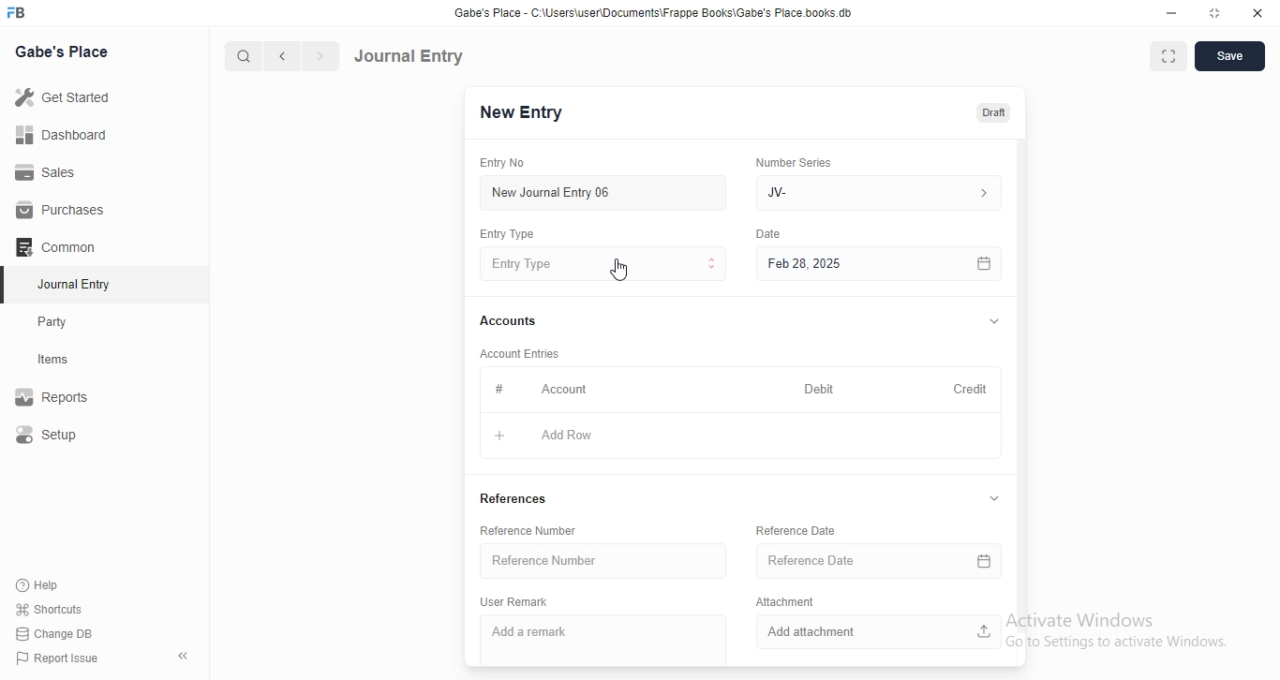 This screenshot has height=680, width=1280. I want to click on Setup, so click(66, 436).